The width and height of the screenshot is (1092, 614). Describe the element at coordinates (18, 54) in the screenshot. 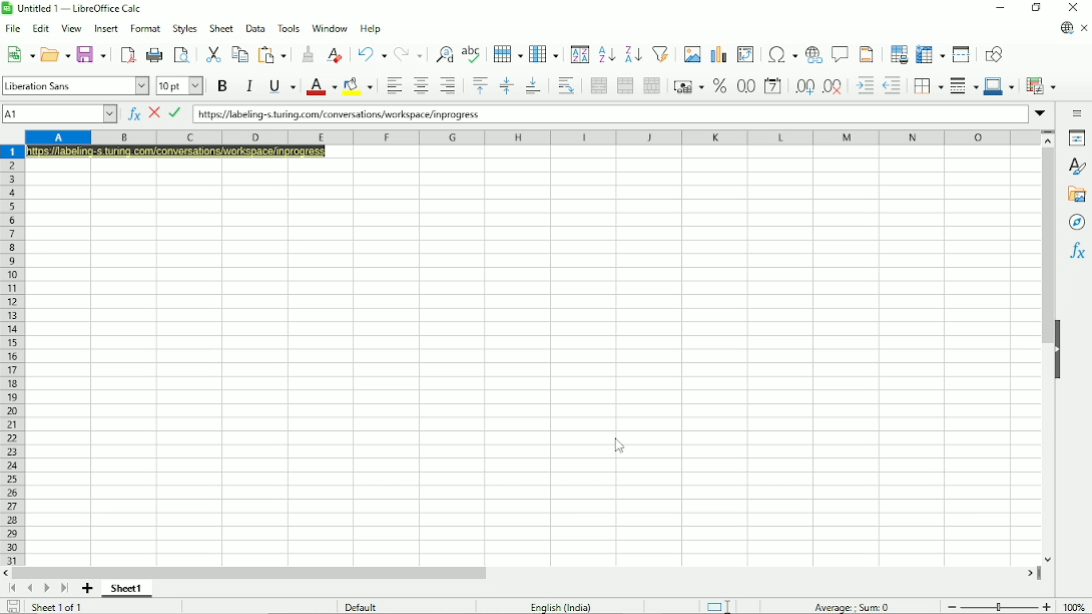

I see `New` at that location.